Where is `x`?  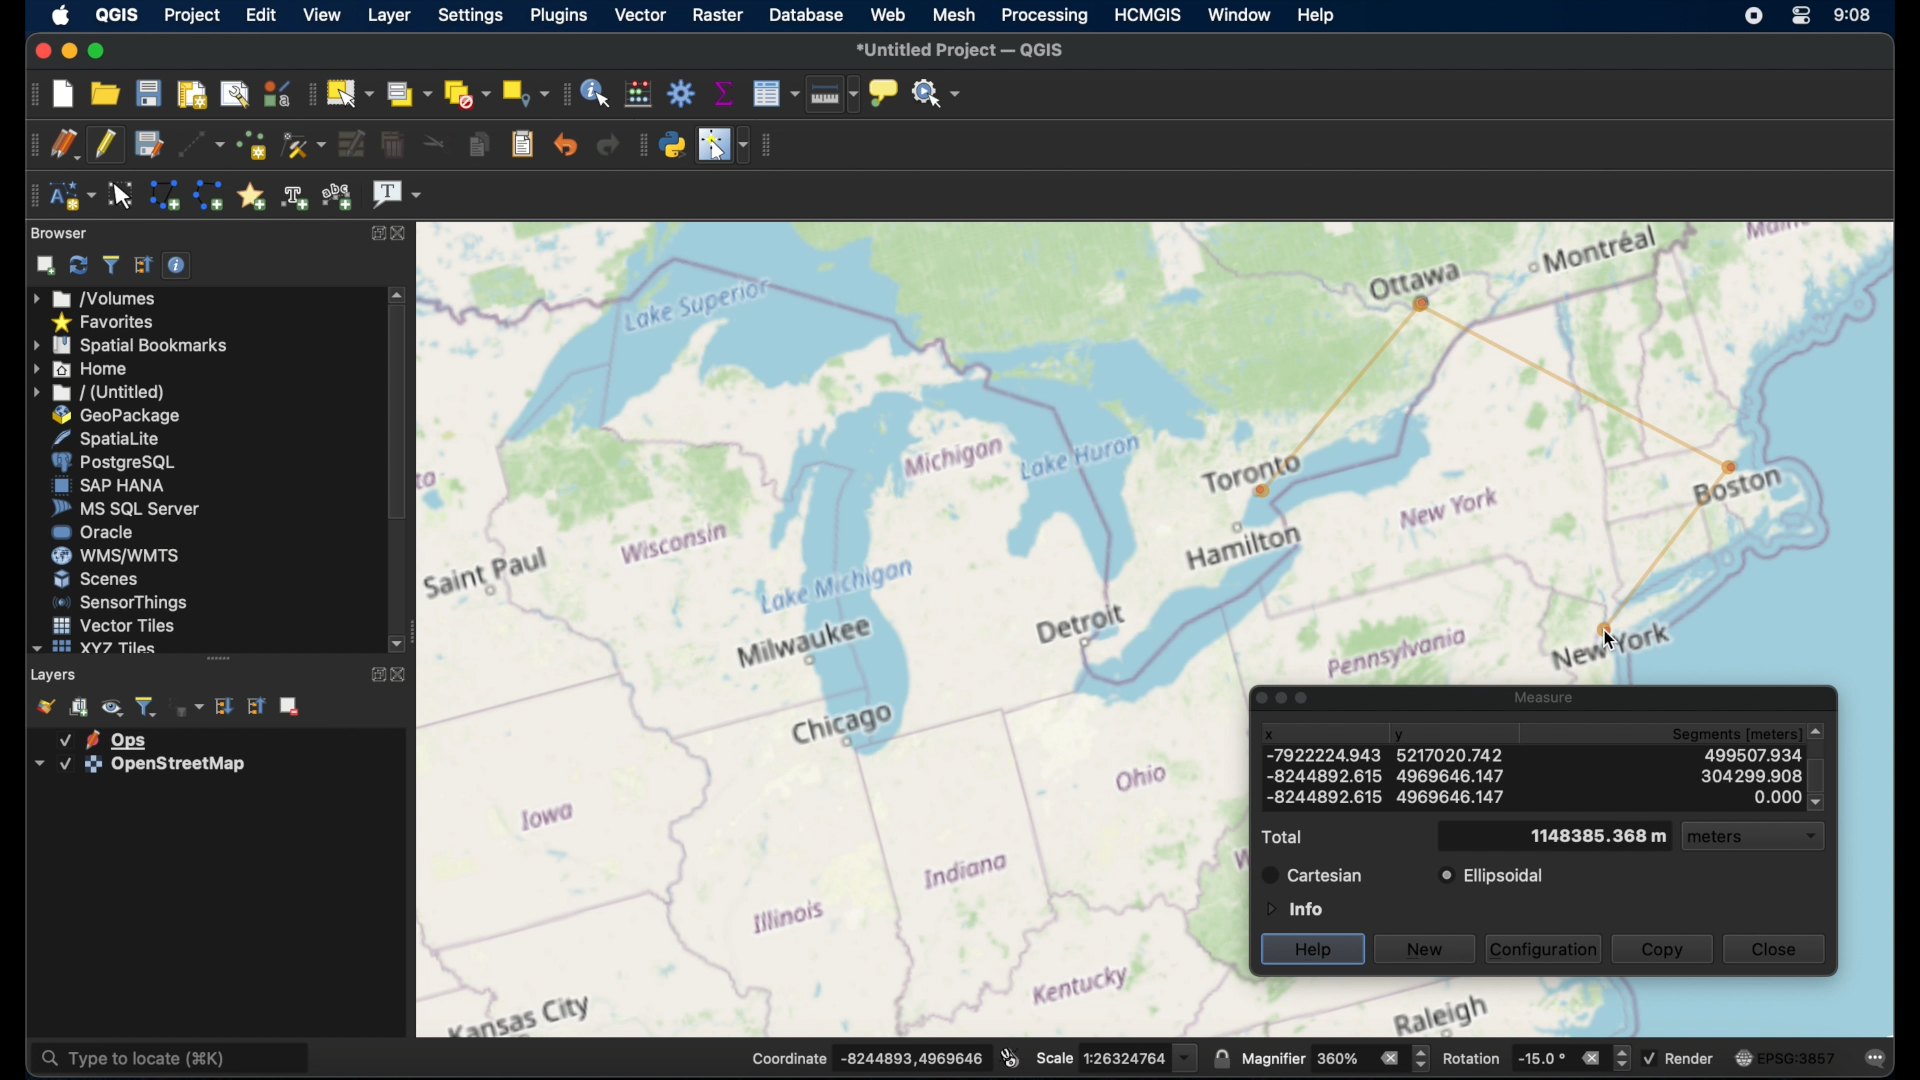
x is located at coordinates (1324, 797).